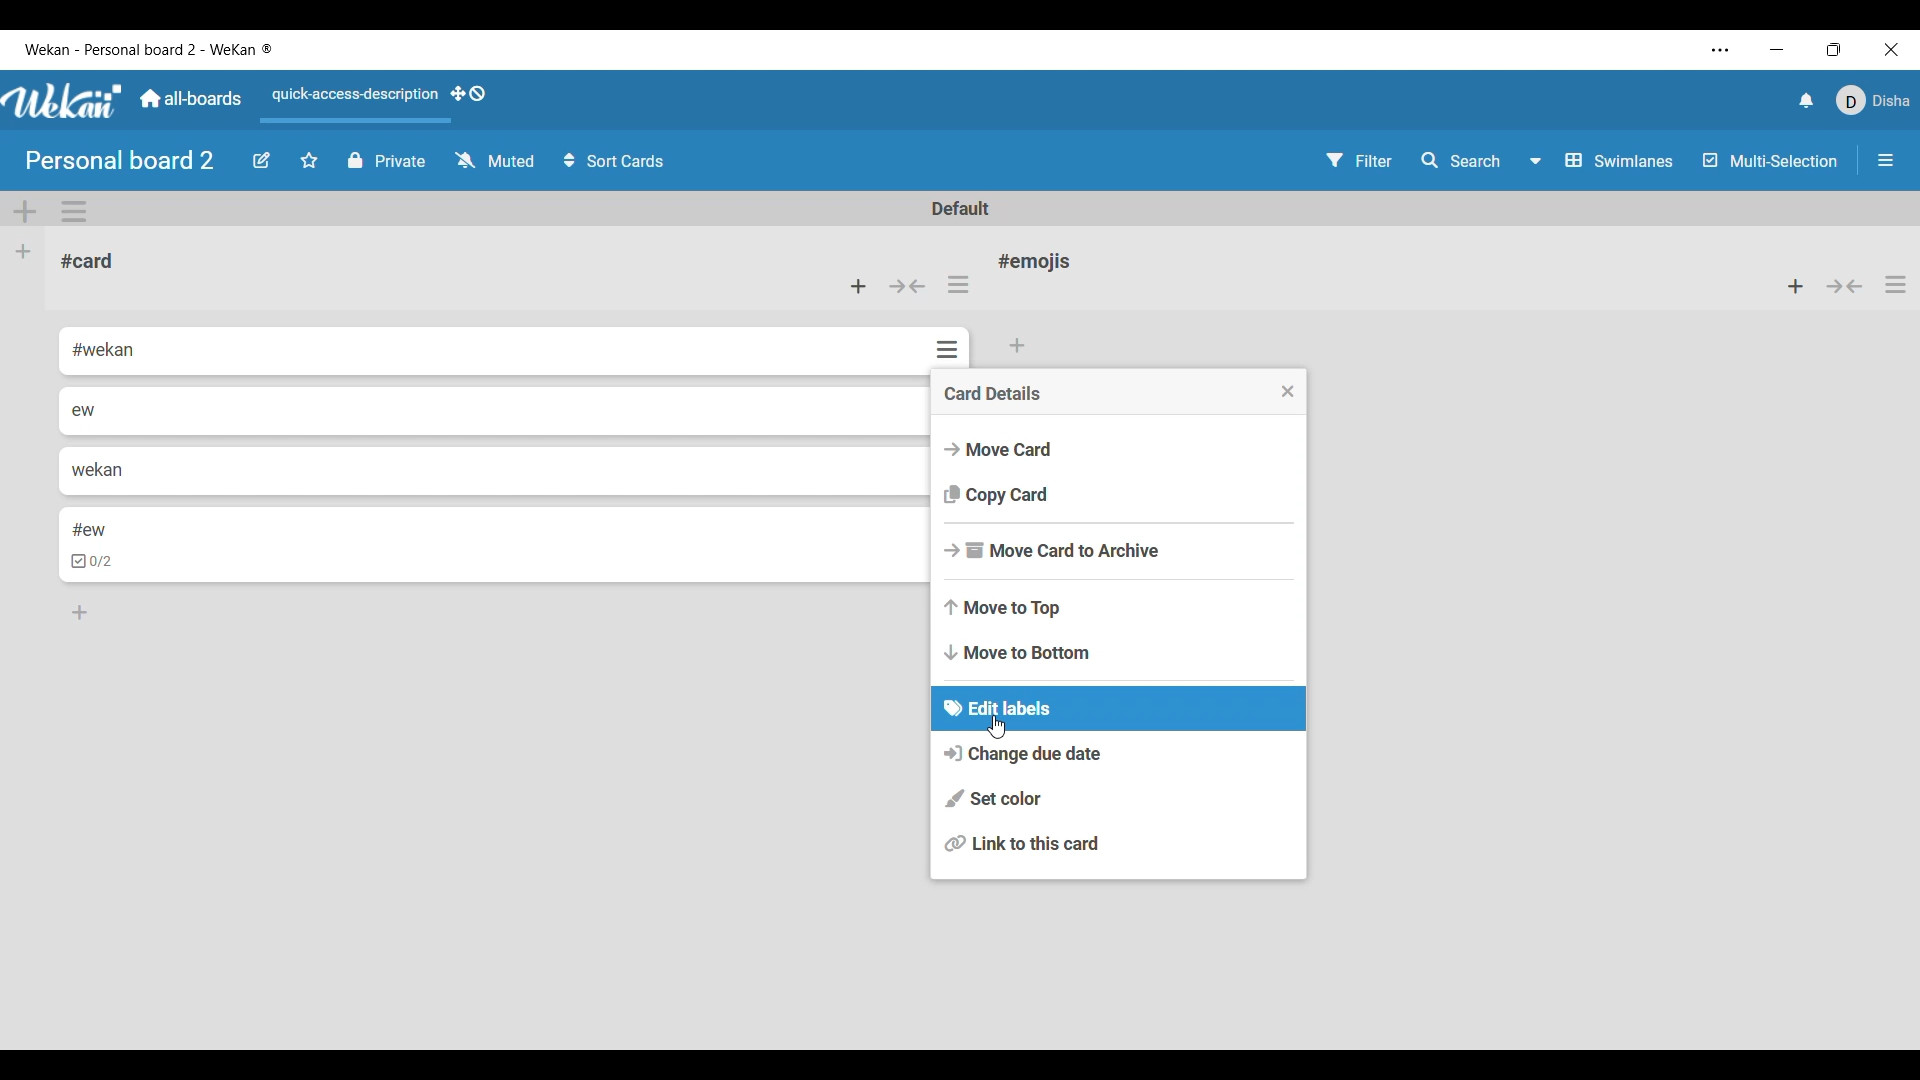 The image size is (1920, 1080). I want to click on List actions, so click(1895, 285).